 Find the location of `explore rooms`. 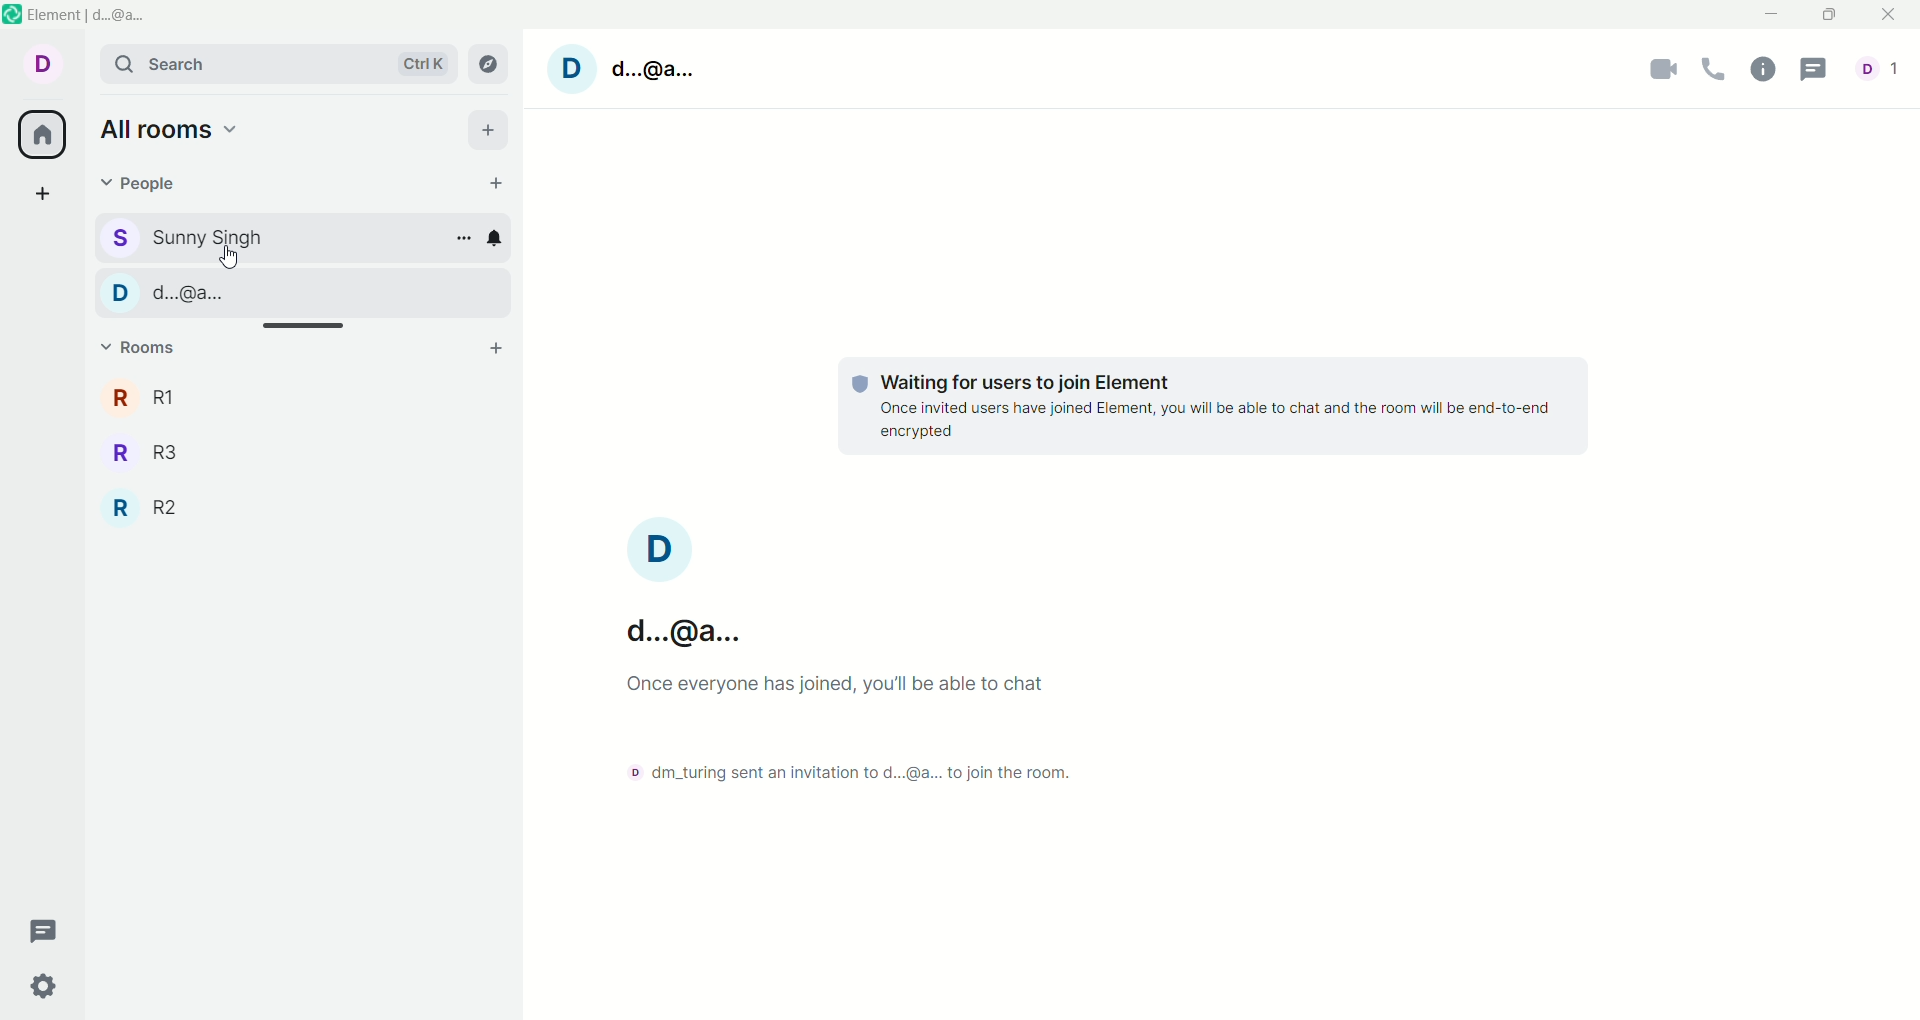

explore rooms is located at coordinates (494, 65).